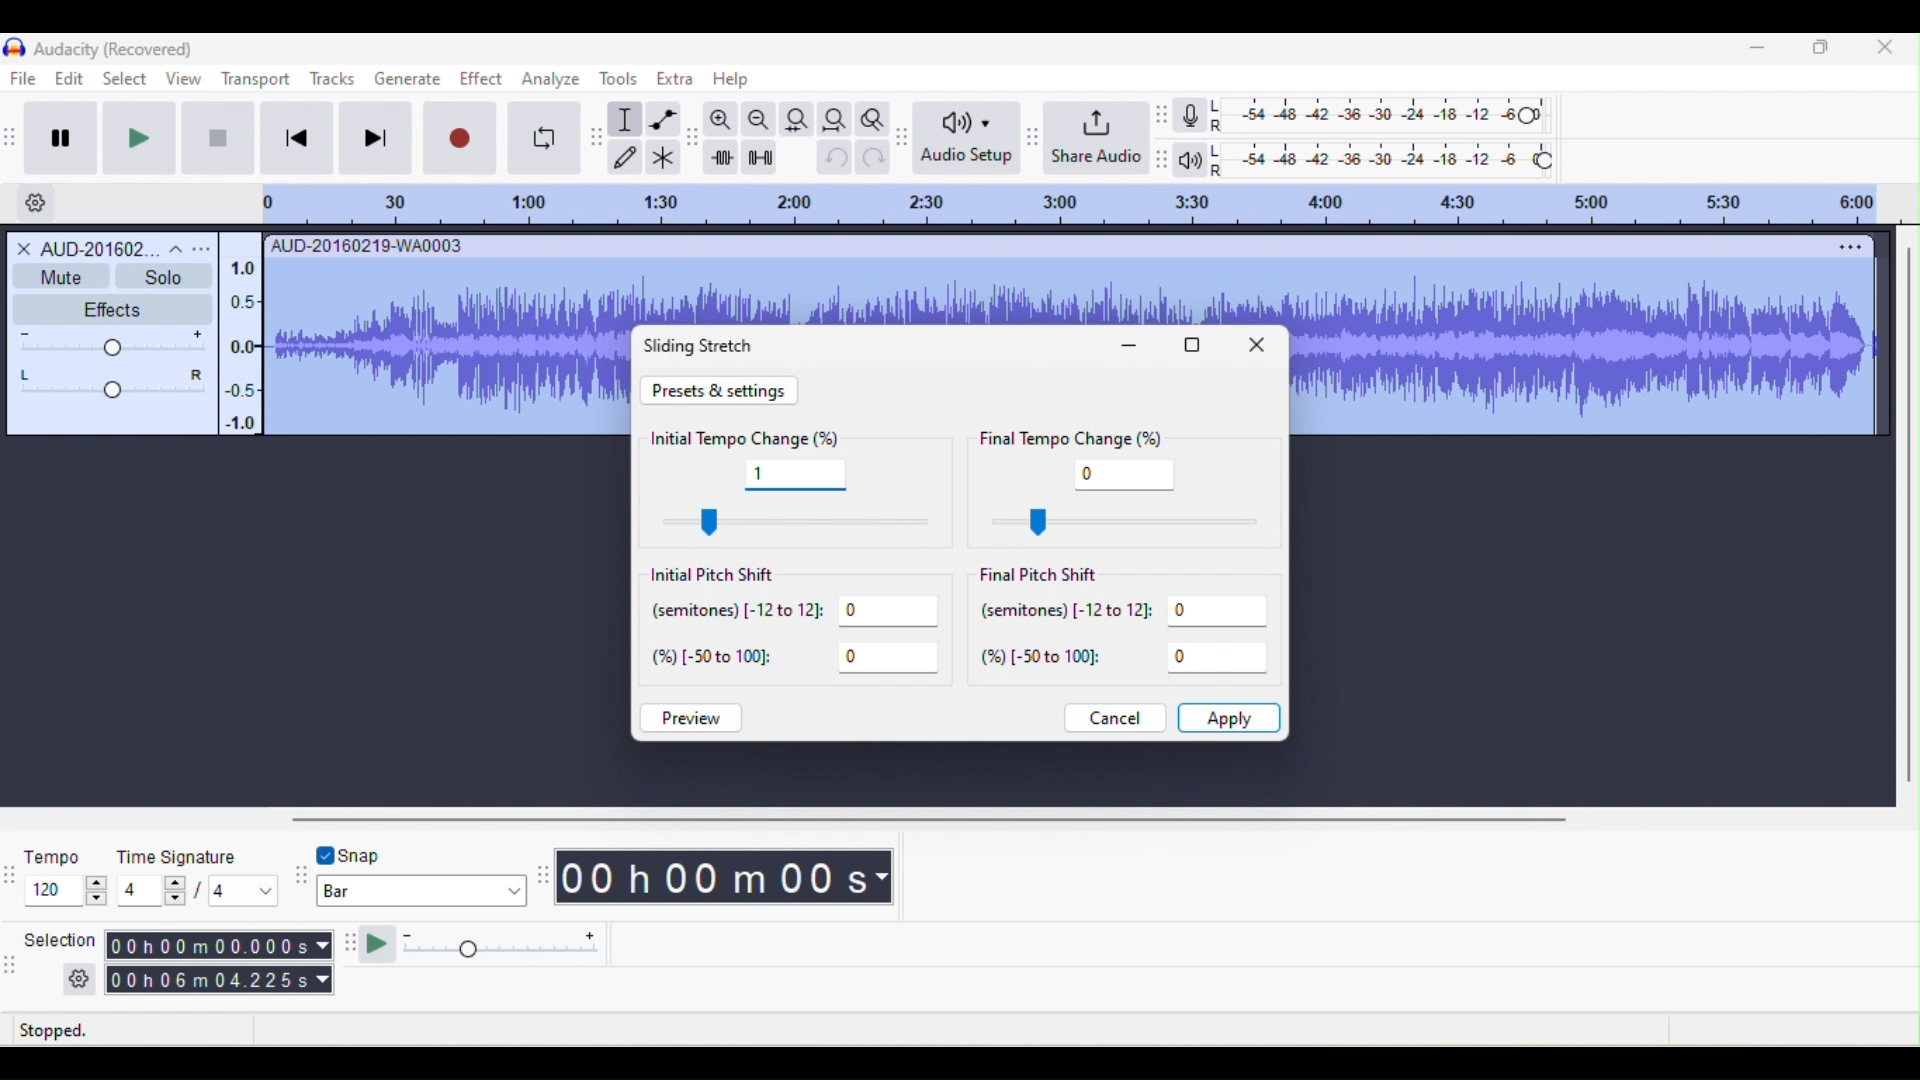  I want to click on Minimize/Maximize, so click(1822, 52).